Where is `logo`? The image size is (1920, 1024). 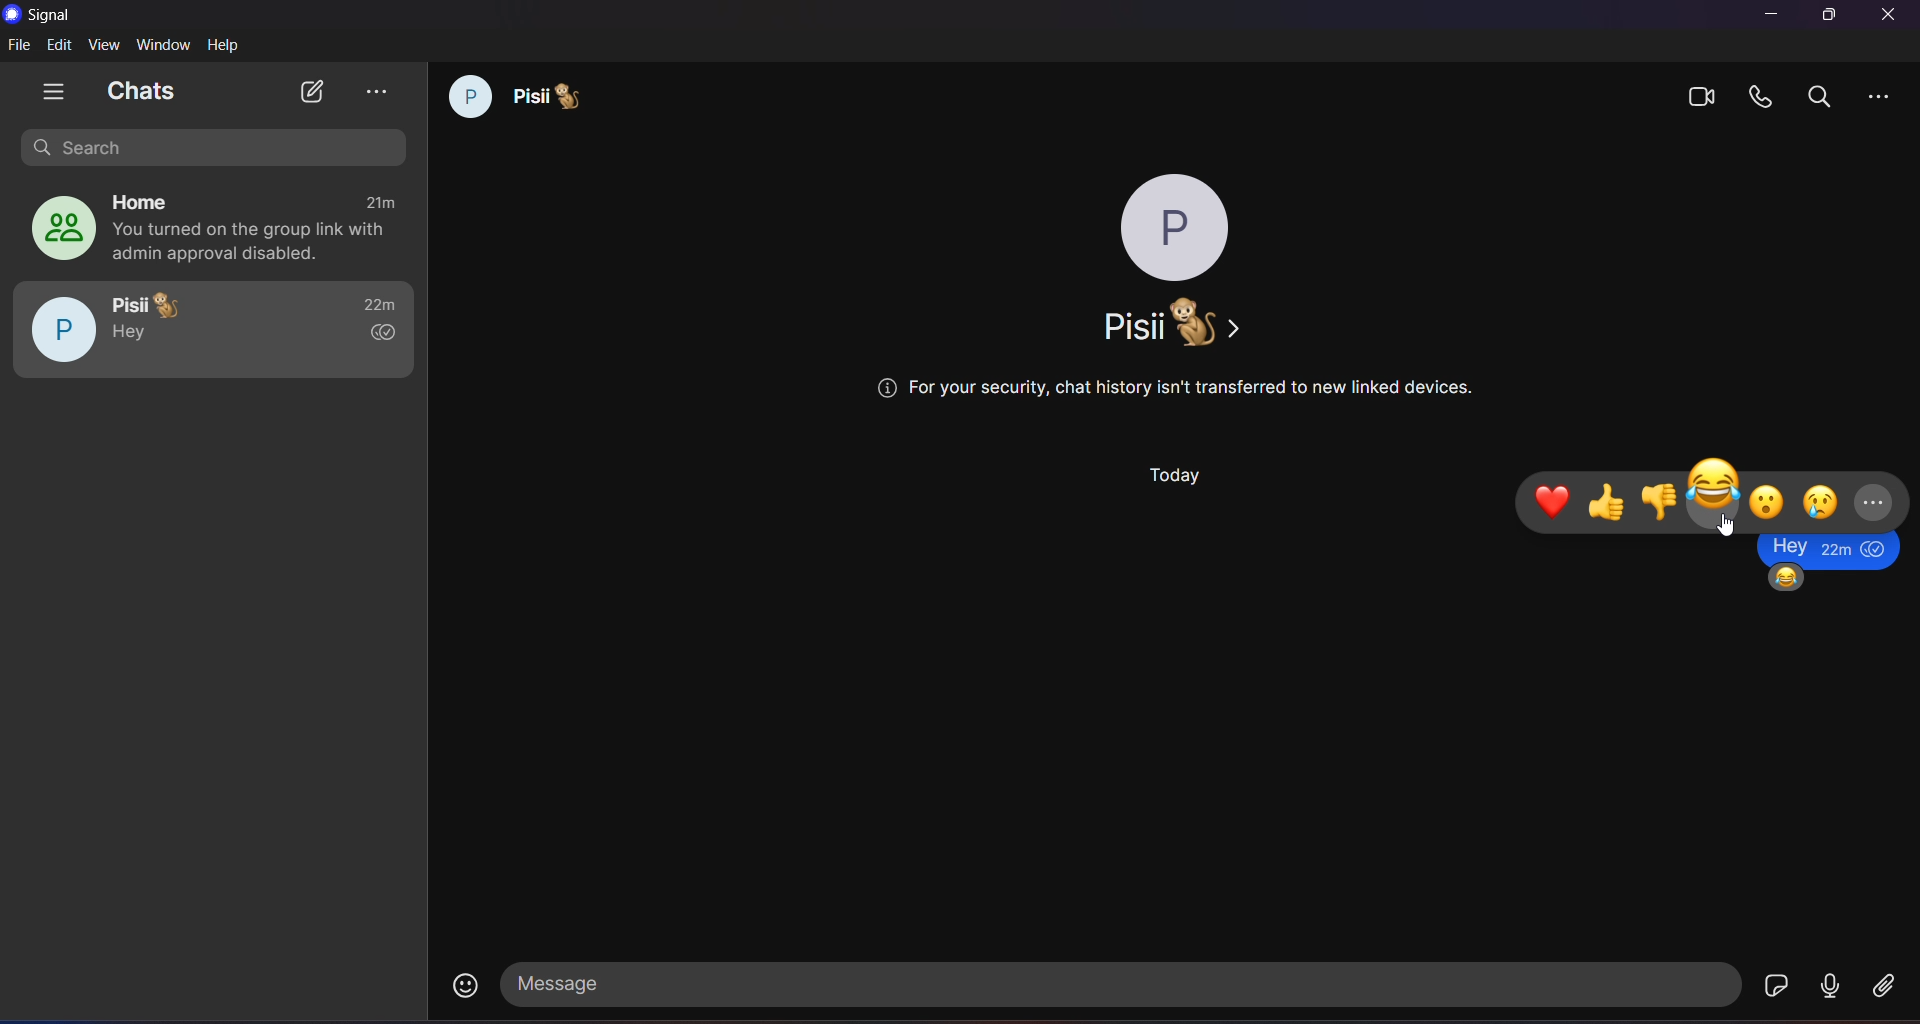 logo is located at coordinates (14, 15).